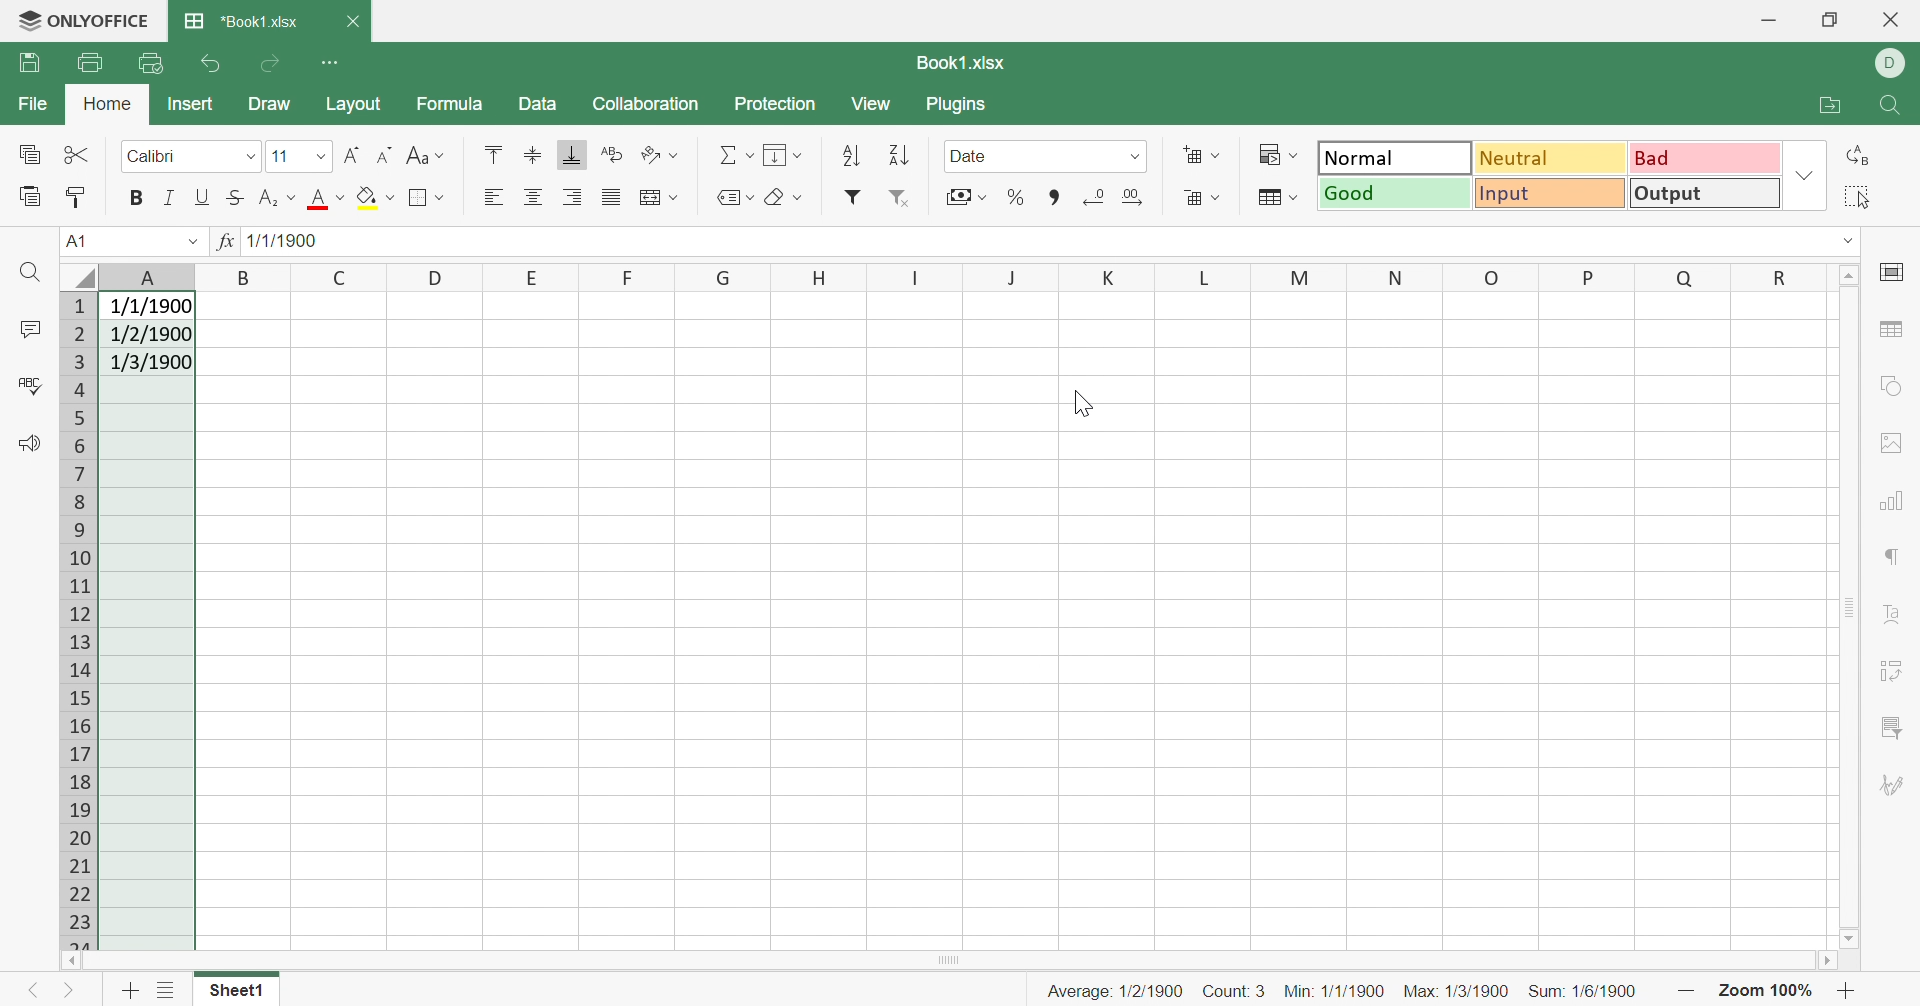 The height and width of the screenshot is (1006, 1920). Describe the element at coordinates (1151, 193) in the screenshot. I see `Number format` at that location.